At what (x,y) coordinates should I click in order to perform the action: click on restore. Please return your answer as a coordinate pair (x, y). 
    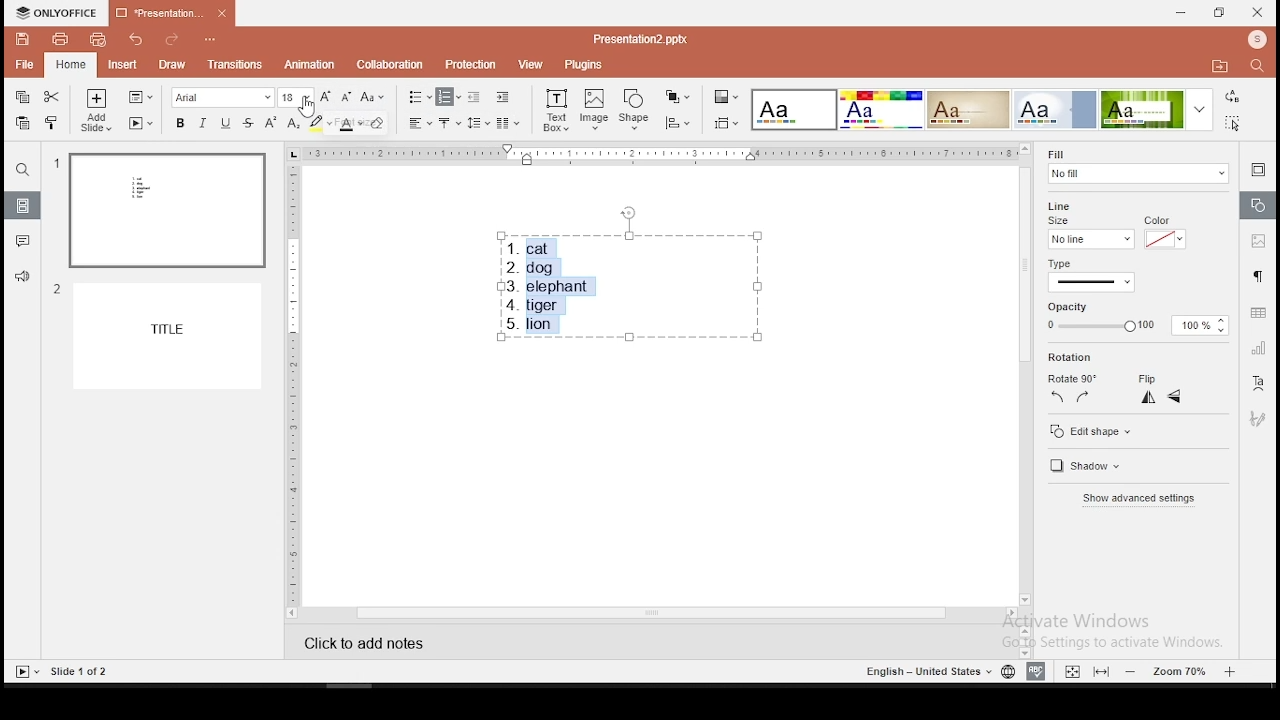
    Looking at the image, I should click on (1217, 13).